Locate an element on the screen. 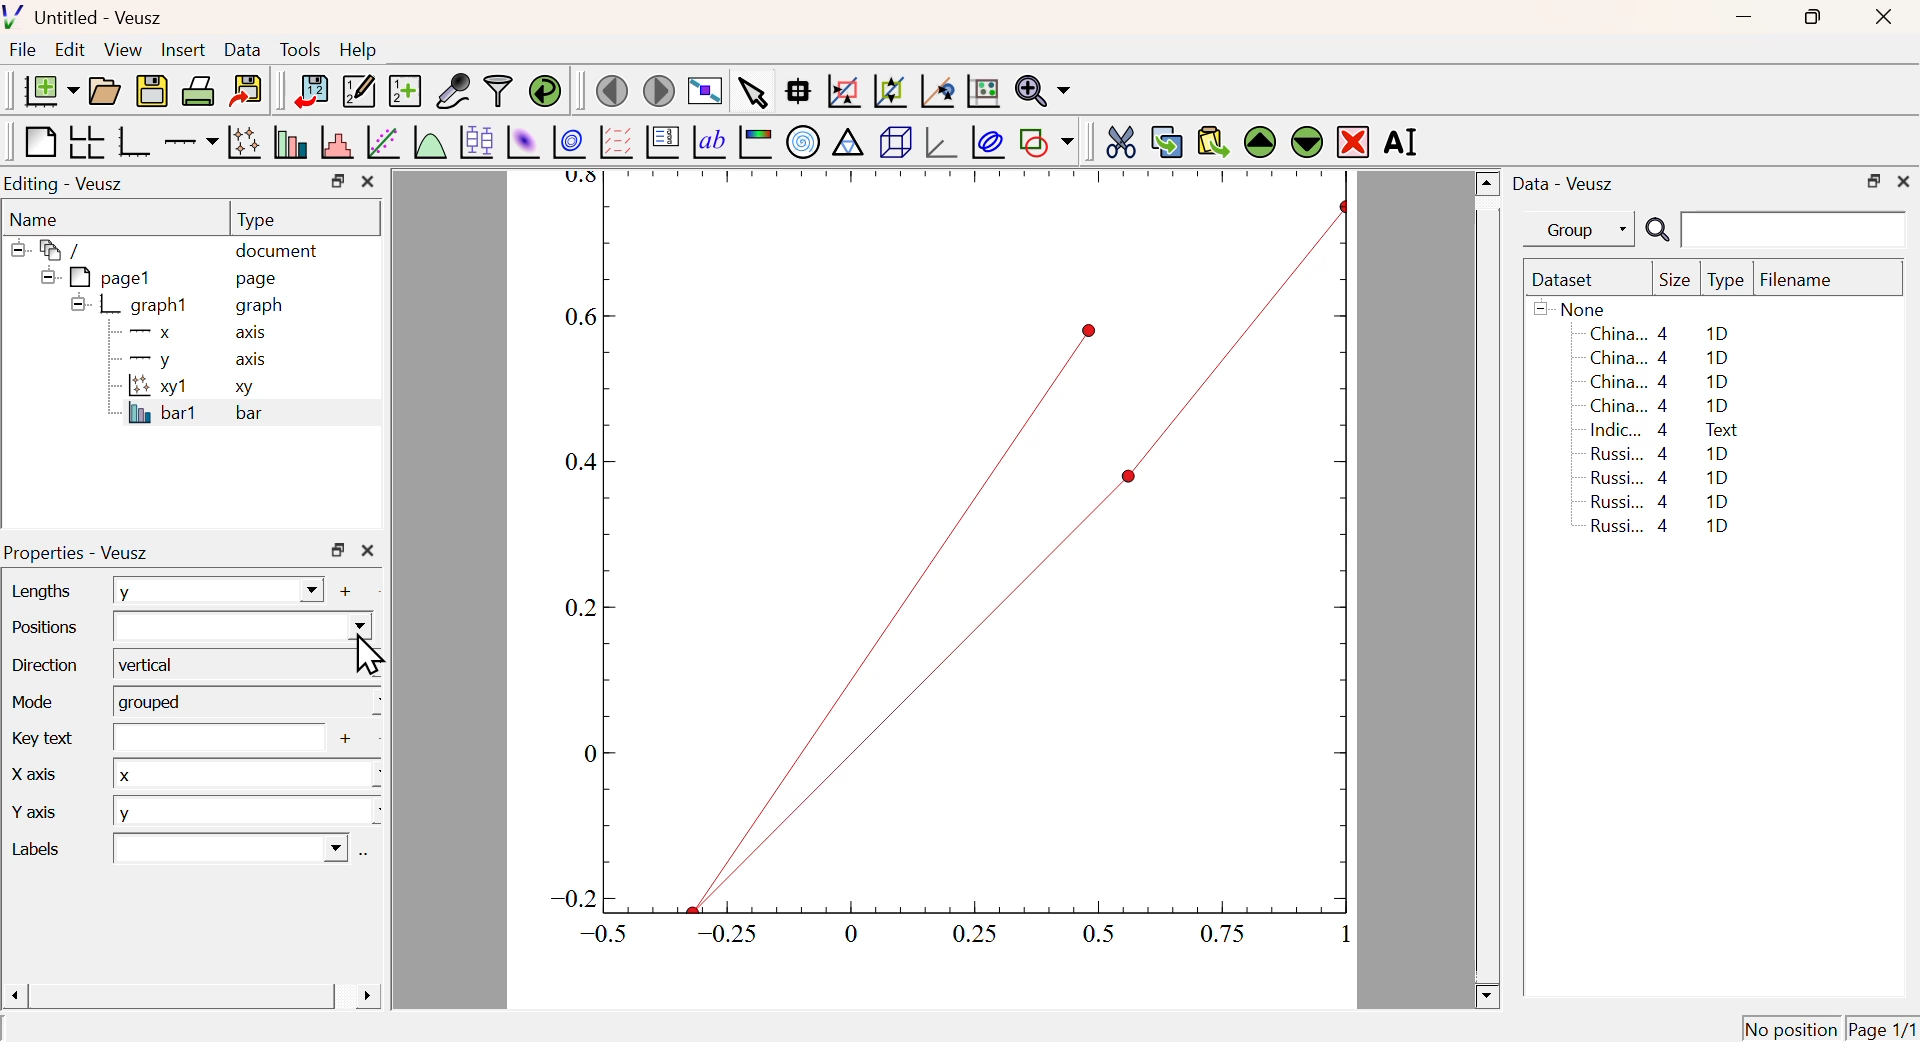 This screenshot has height=1042, width=1920. Close is located at coordinates (368, 552).